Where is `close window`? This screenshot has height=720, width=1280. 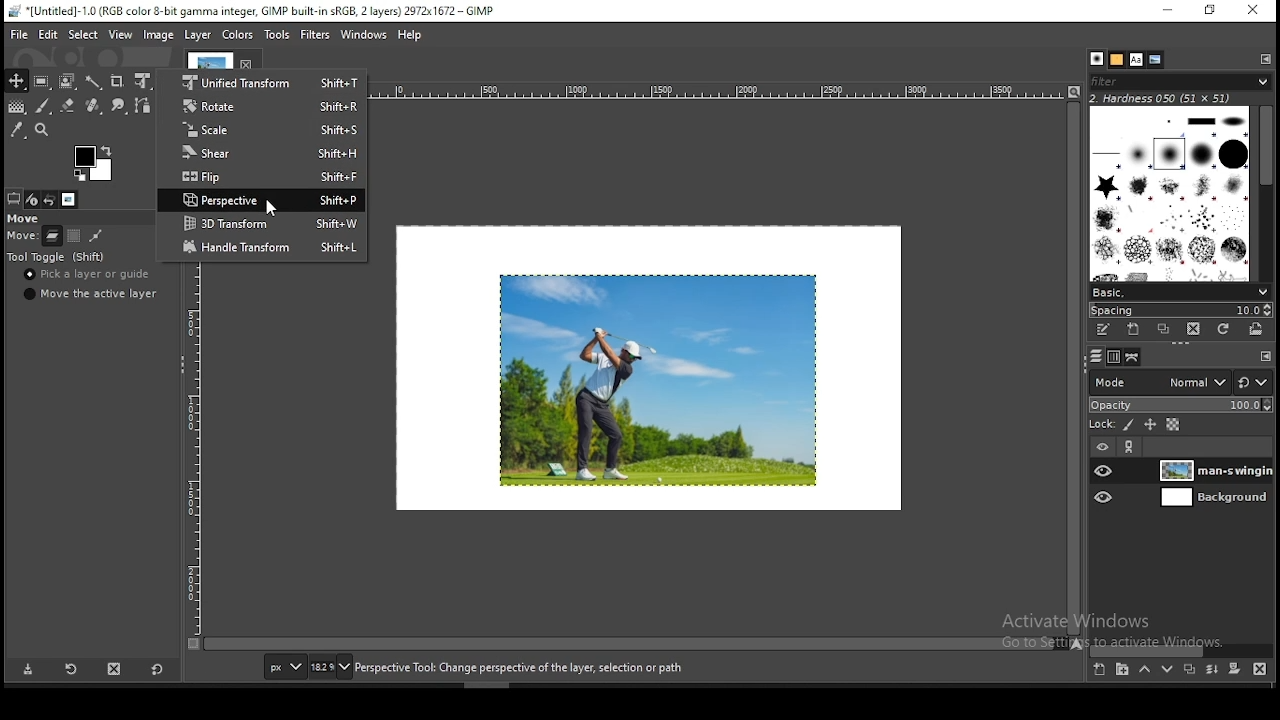
close window is located at coordinates (1254, 11).